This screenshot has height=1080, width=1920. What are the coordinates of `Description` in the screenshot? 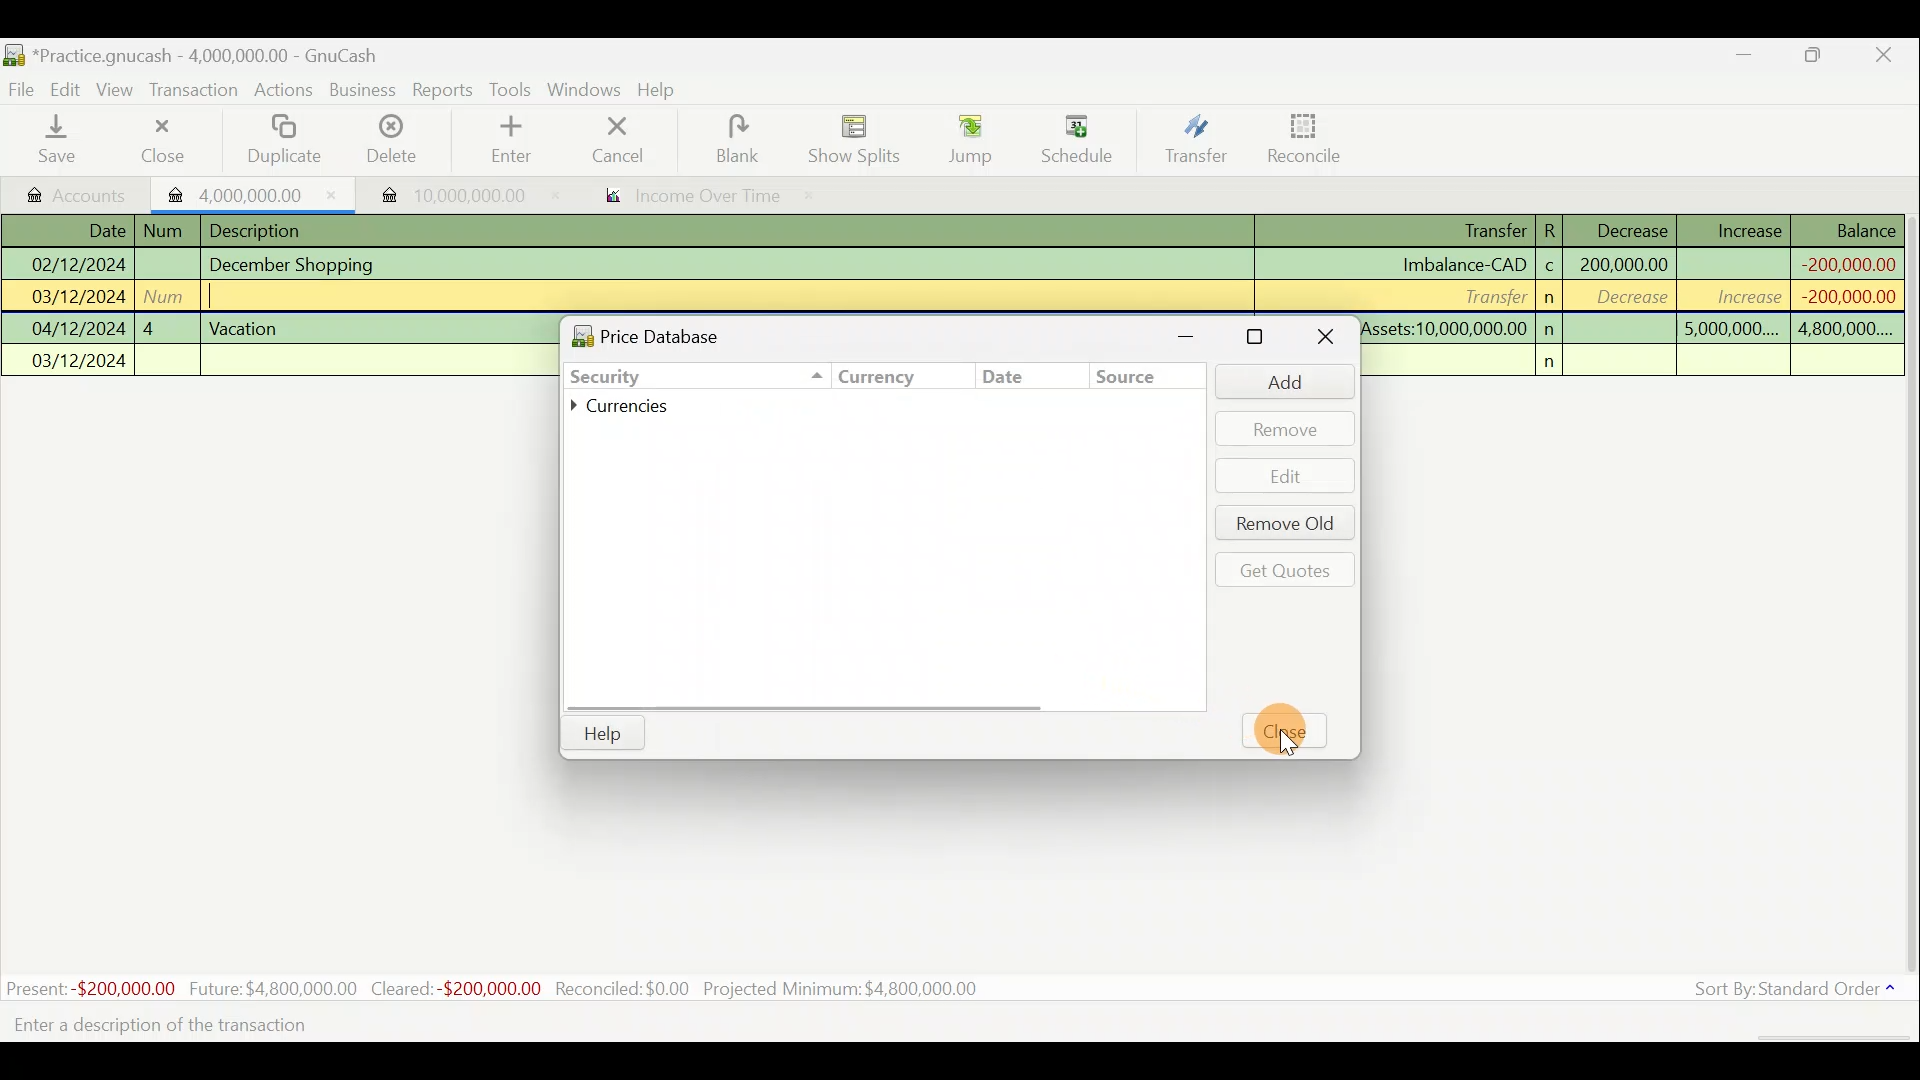 It's located at (262, 228).